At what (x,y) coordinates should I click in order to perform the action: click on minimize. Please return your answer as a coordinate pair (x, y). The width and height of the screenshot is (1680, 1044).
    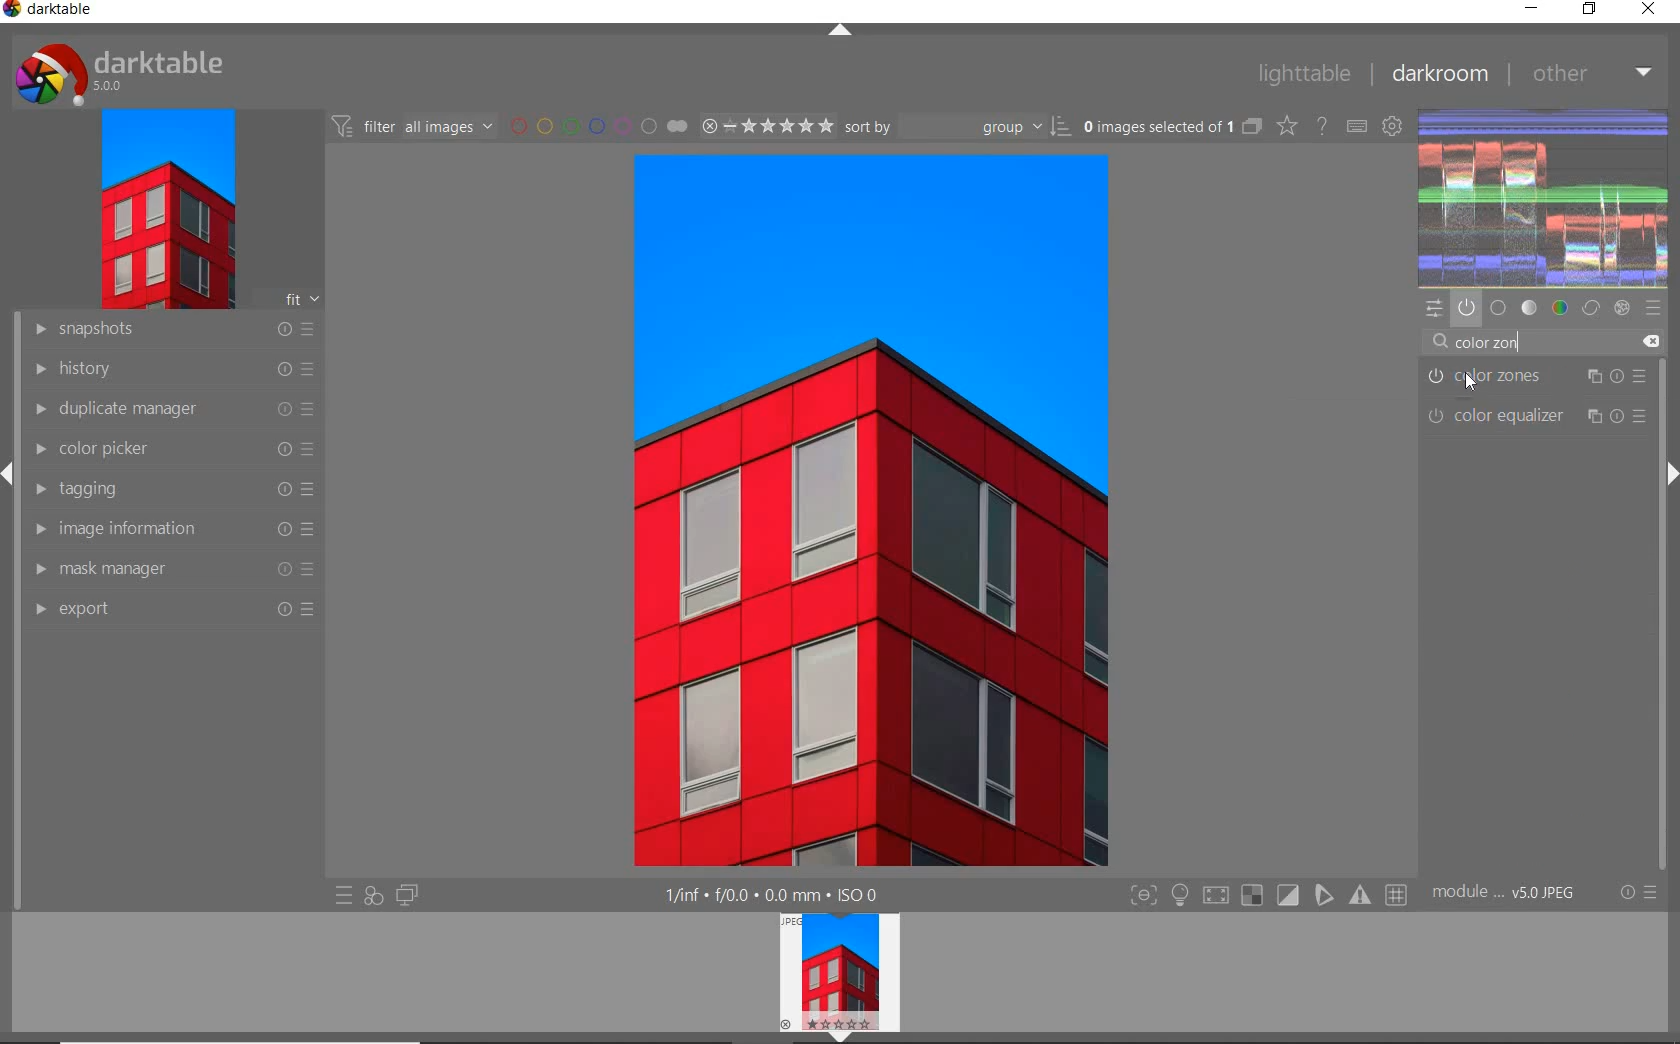
    Looking at the image, I should click on (1532, 10).